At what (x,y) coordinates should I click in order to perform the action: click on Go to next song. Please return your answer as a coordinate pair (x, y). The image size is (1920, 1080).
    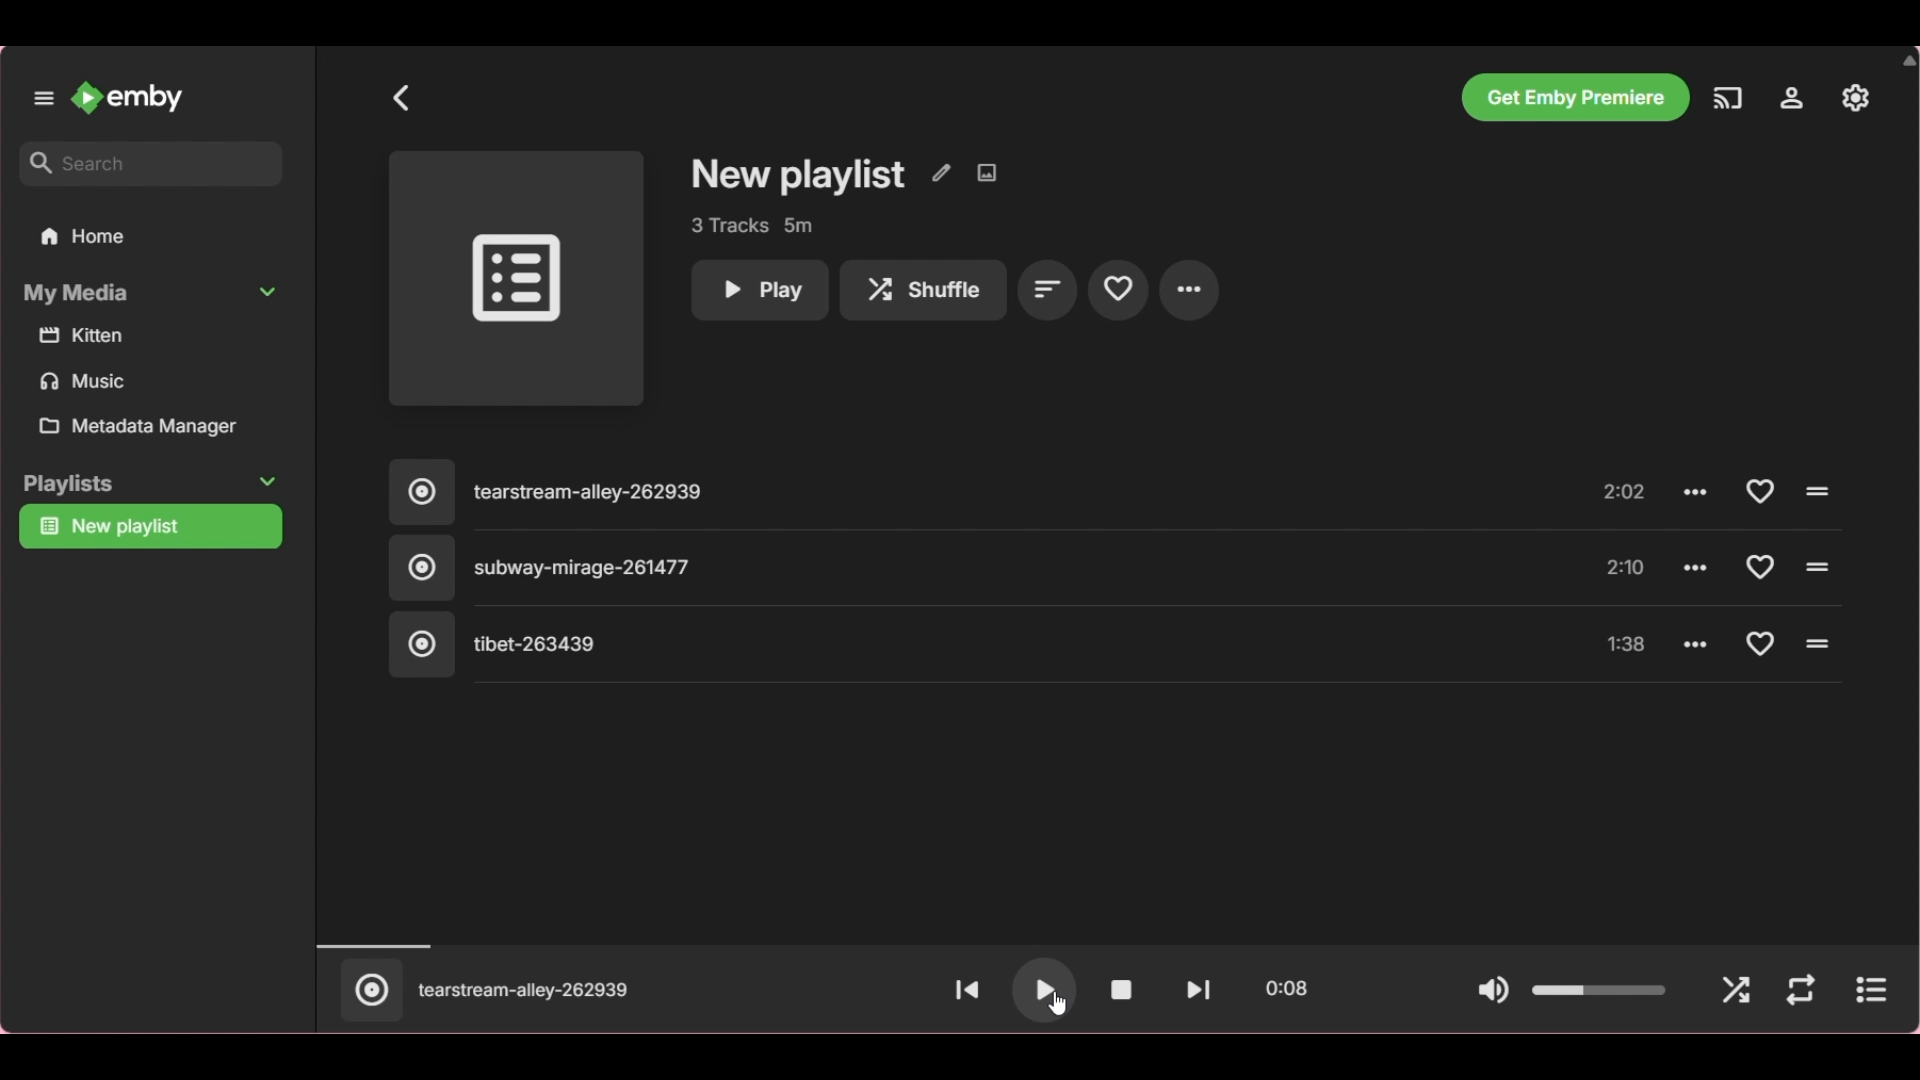
    Looking at the image, I should click on (1198, 990).